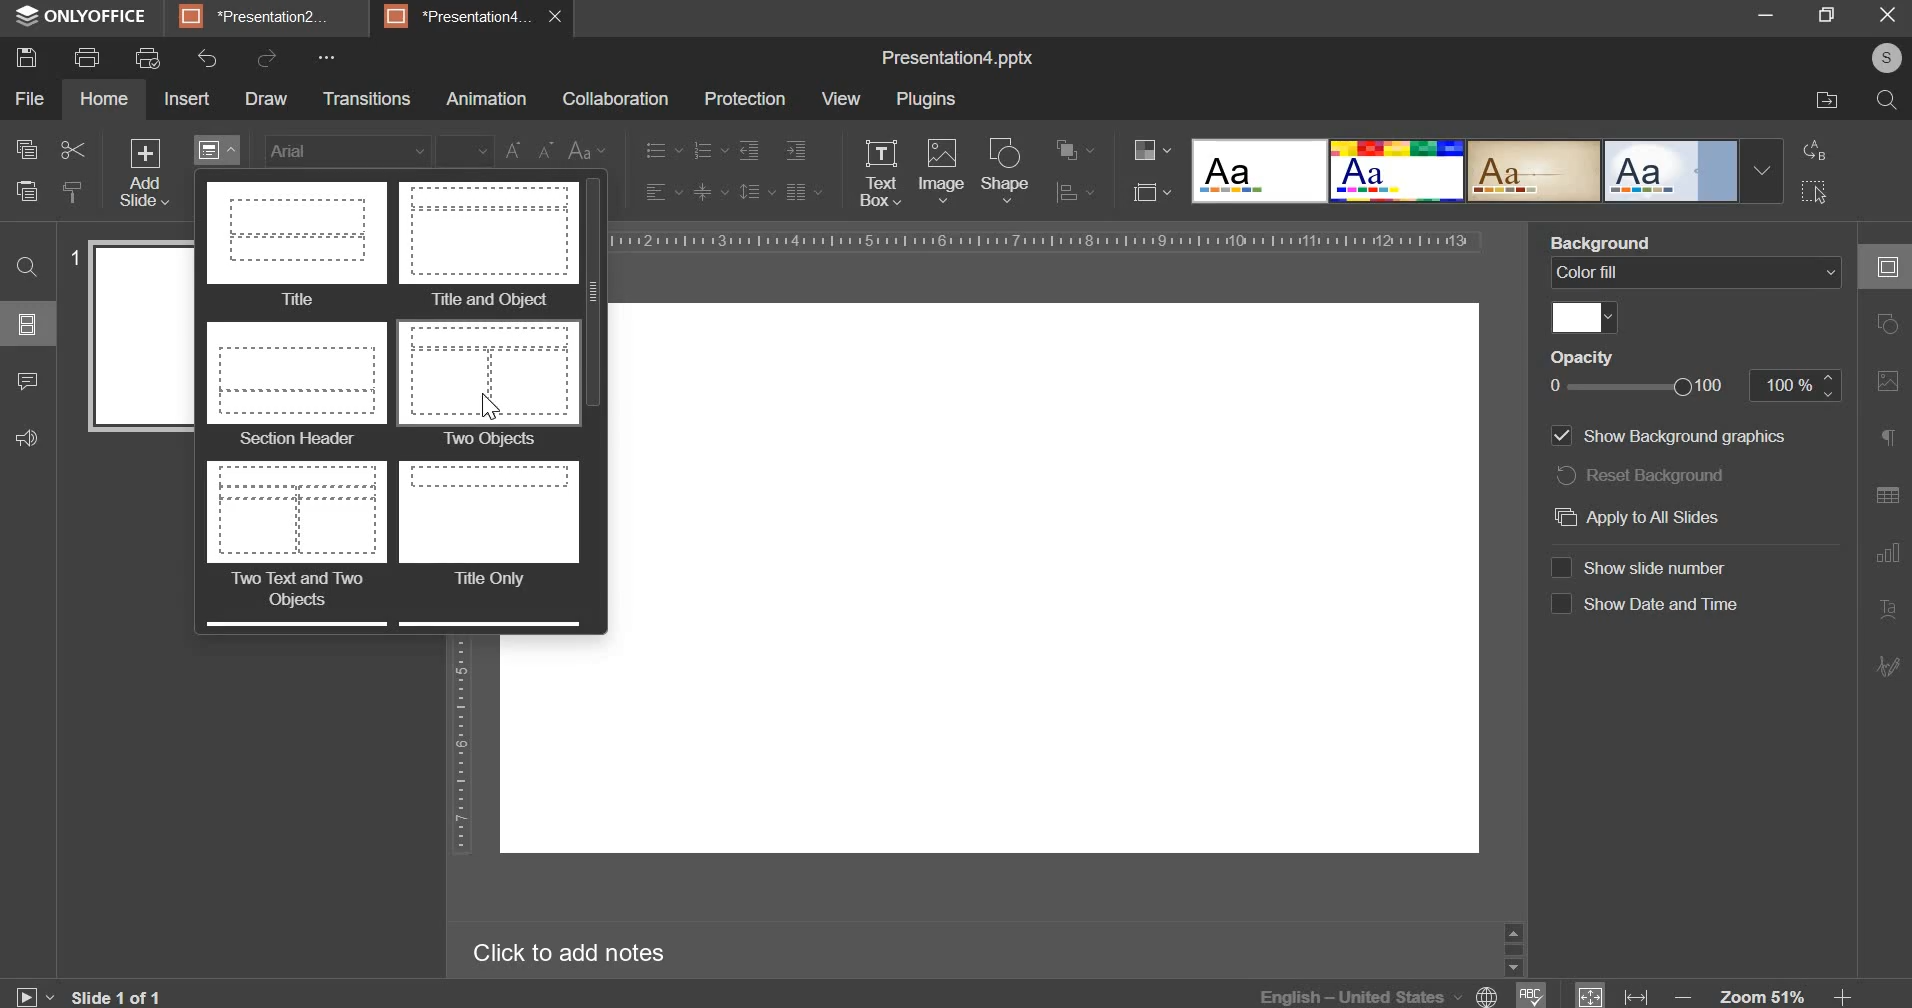 Image resolution: width=1912 pixels, height=1008 pixels. I want to click on show background graphics, so click(1558, 436).